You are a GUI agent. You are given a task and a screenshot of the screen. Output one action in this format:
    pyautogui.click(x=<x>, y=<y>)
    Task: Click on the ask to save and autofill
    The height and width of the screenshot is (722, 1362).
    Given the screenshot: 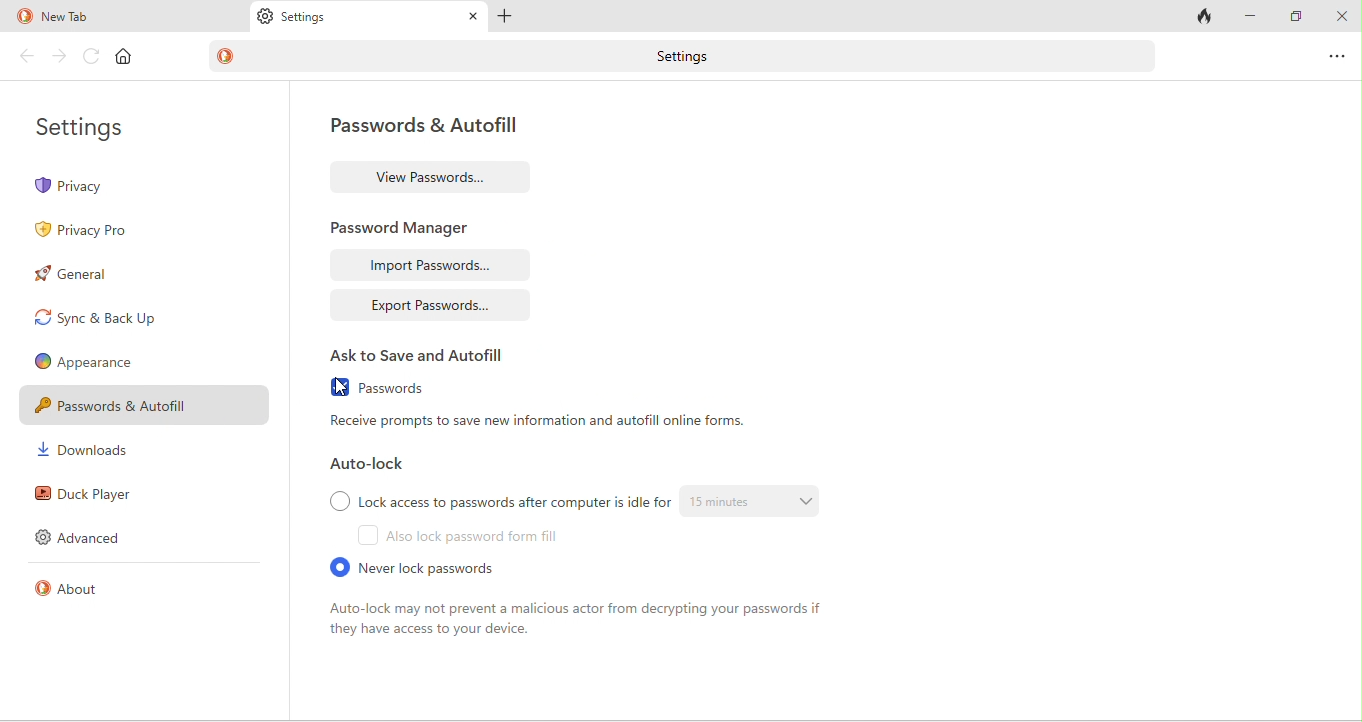 What is the action you would take?
    pyautogui.click(x=419, y=354)
    